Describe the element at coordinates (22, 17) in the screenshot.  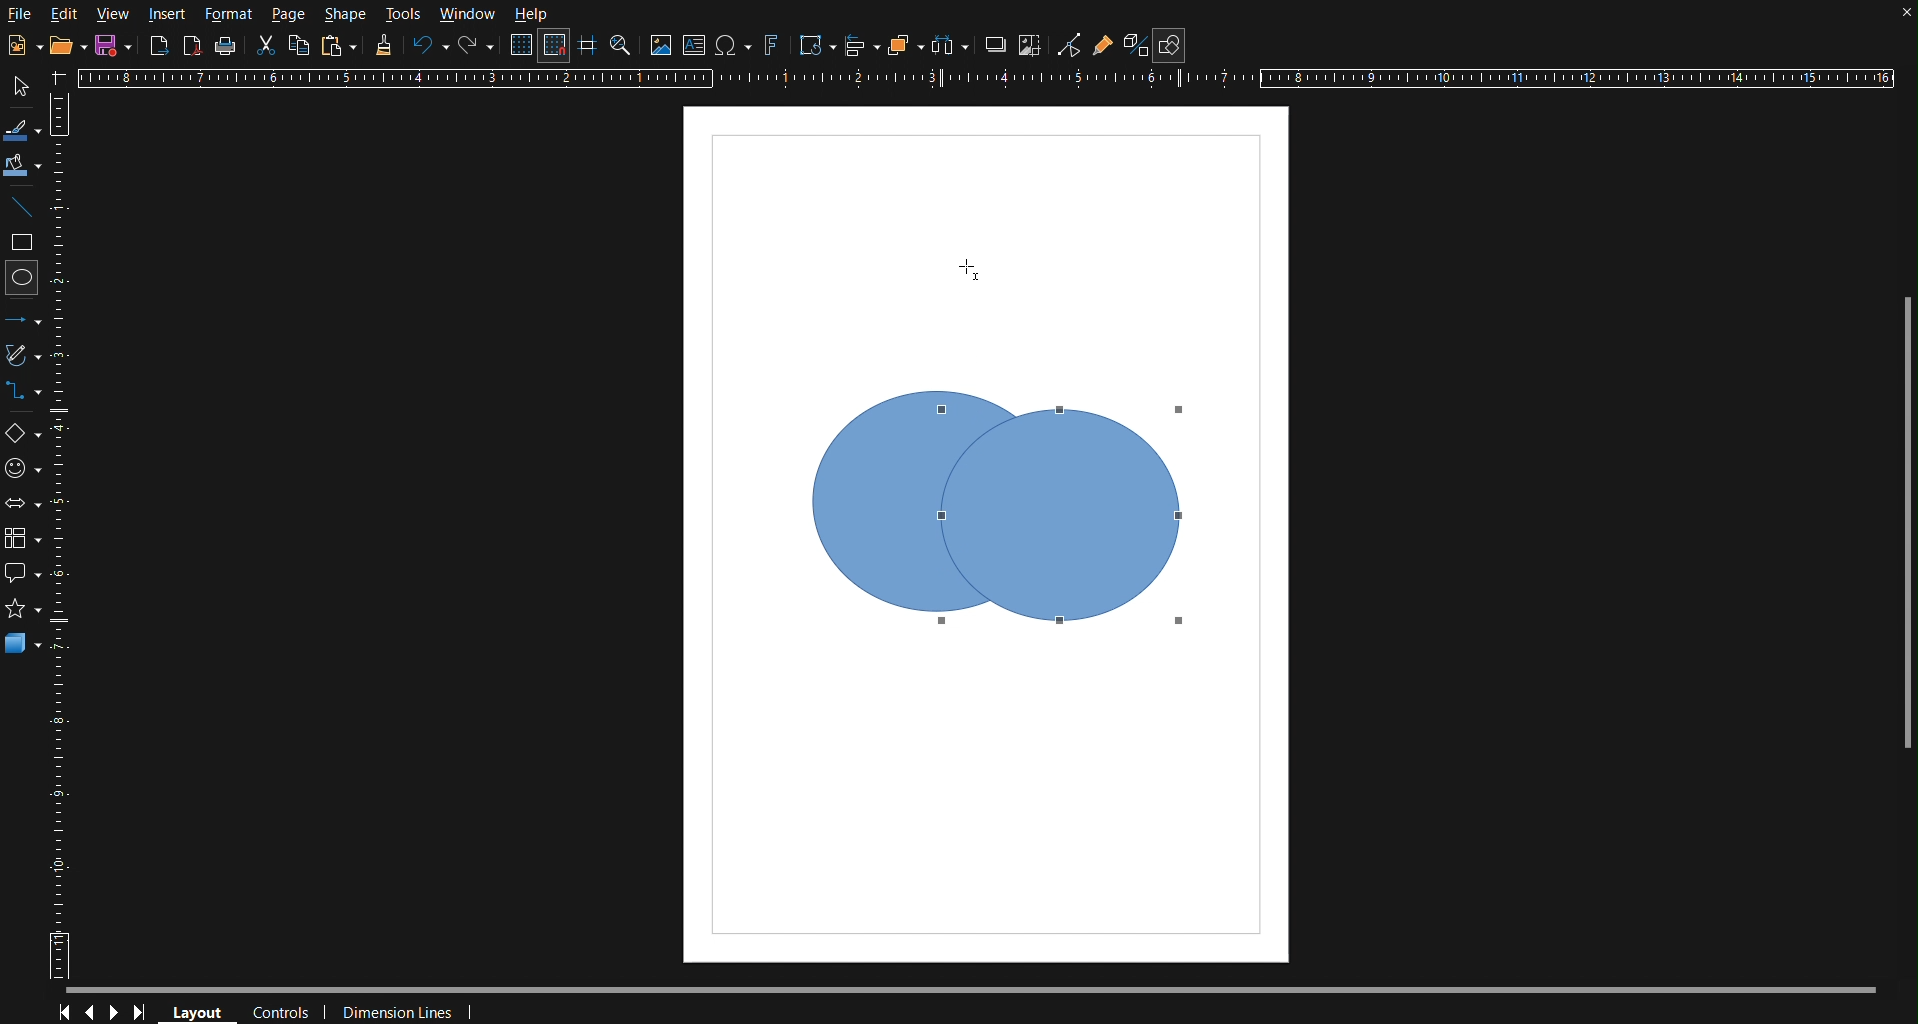
I see `File` at that location.